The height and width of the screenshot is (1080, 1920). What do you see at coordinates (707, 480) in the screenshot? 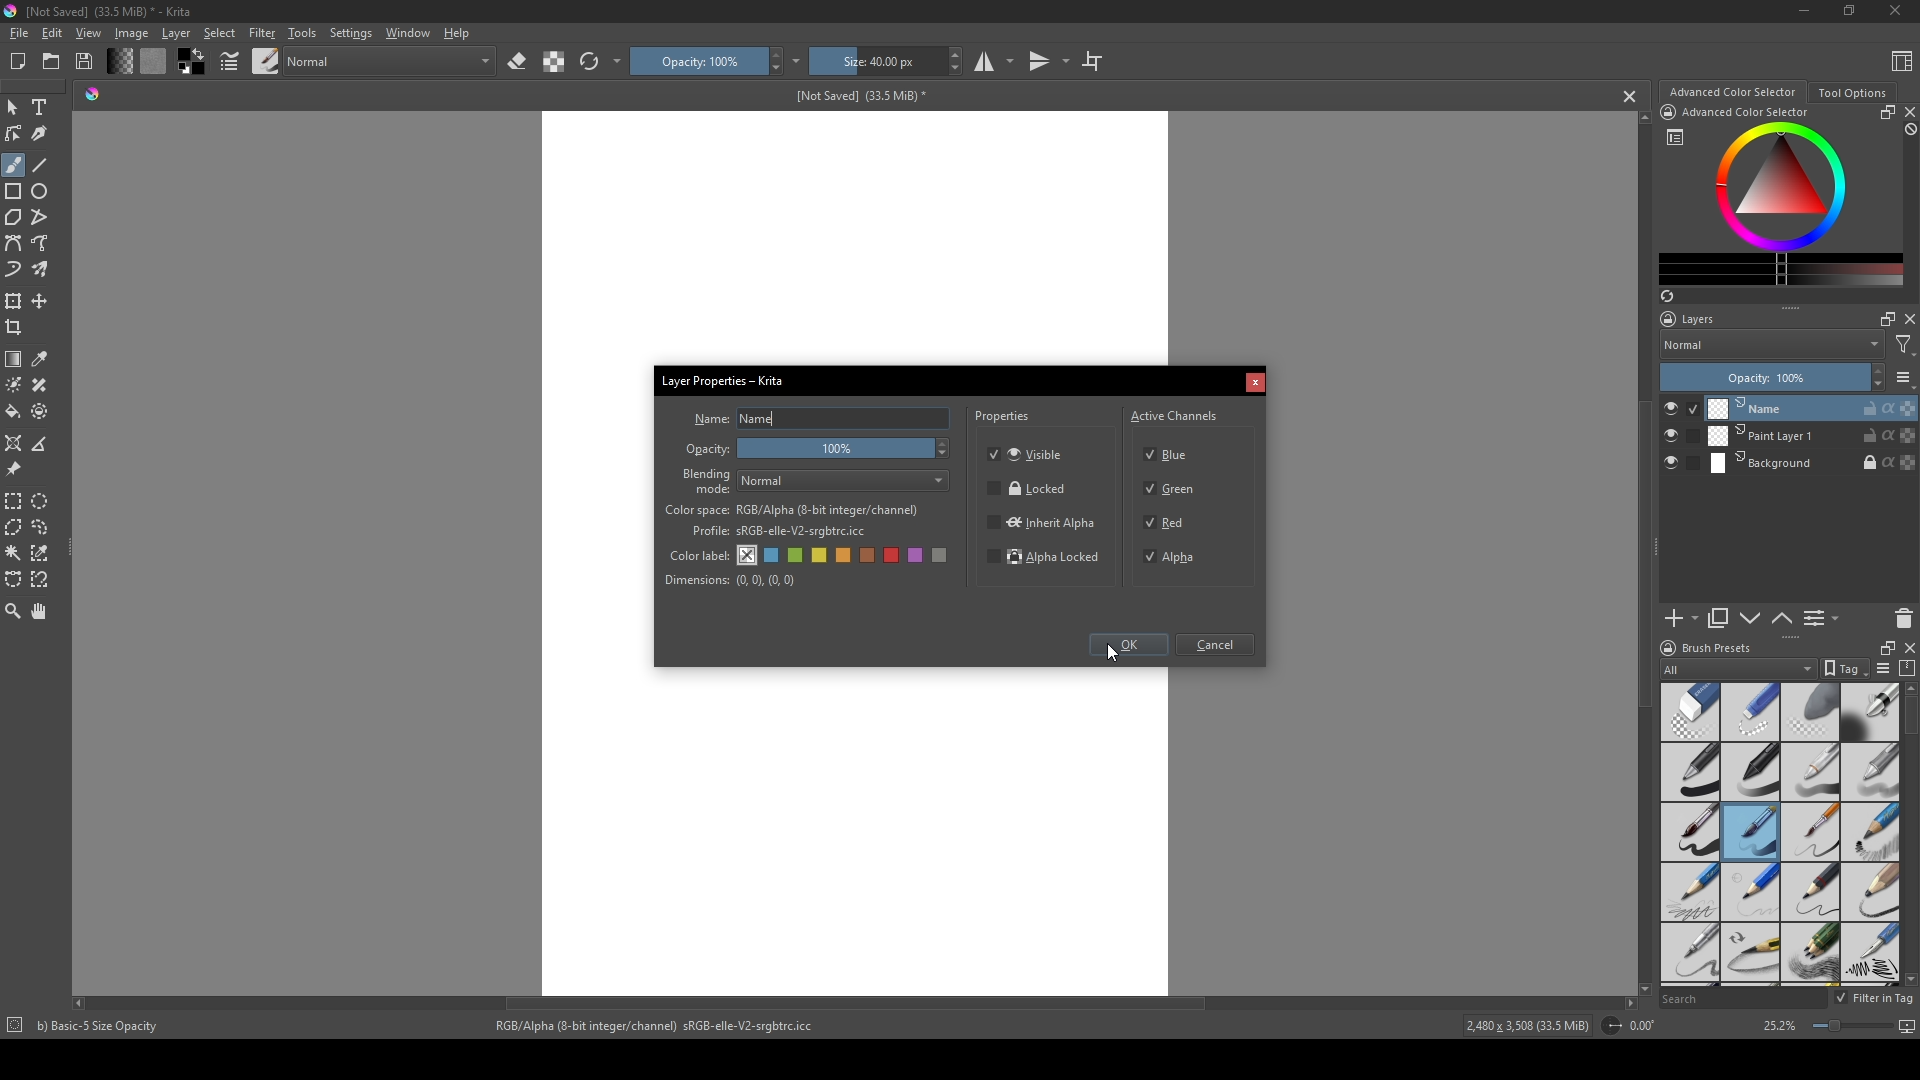
I see `Blending mode - normal` at bounding box center [707, 480].